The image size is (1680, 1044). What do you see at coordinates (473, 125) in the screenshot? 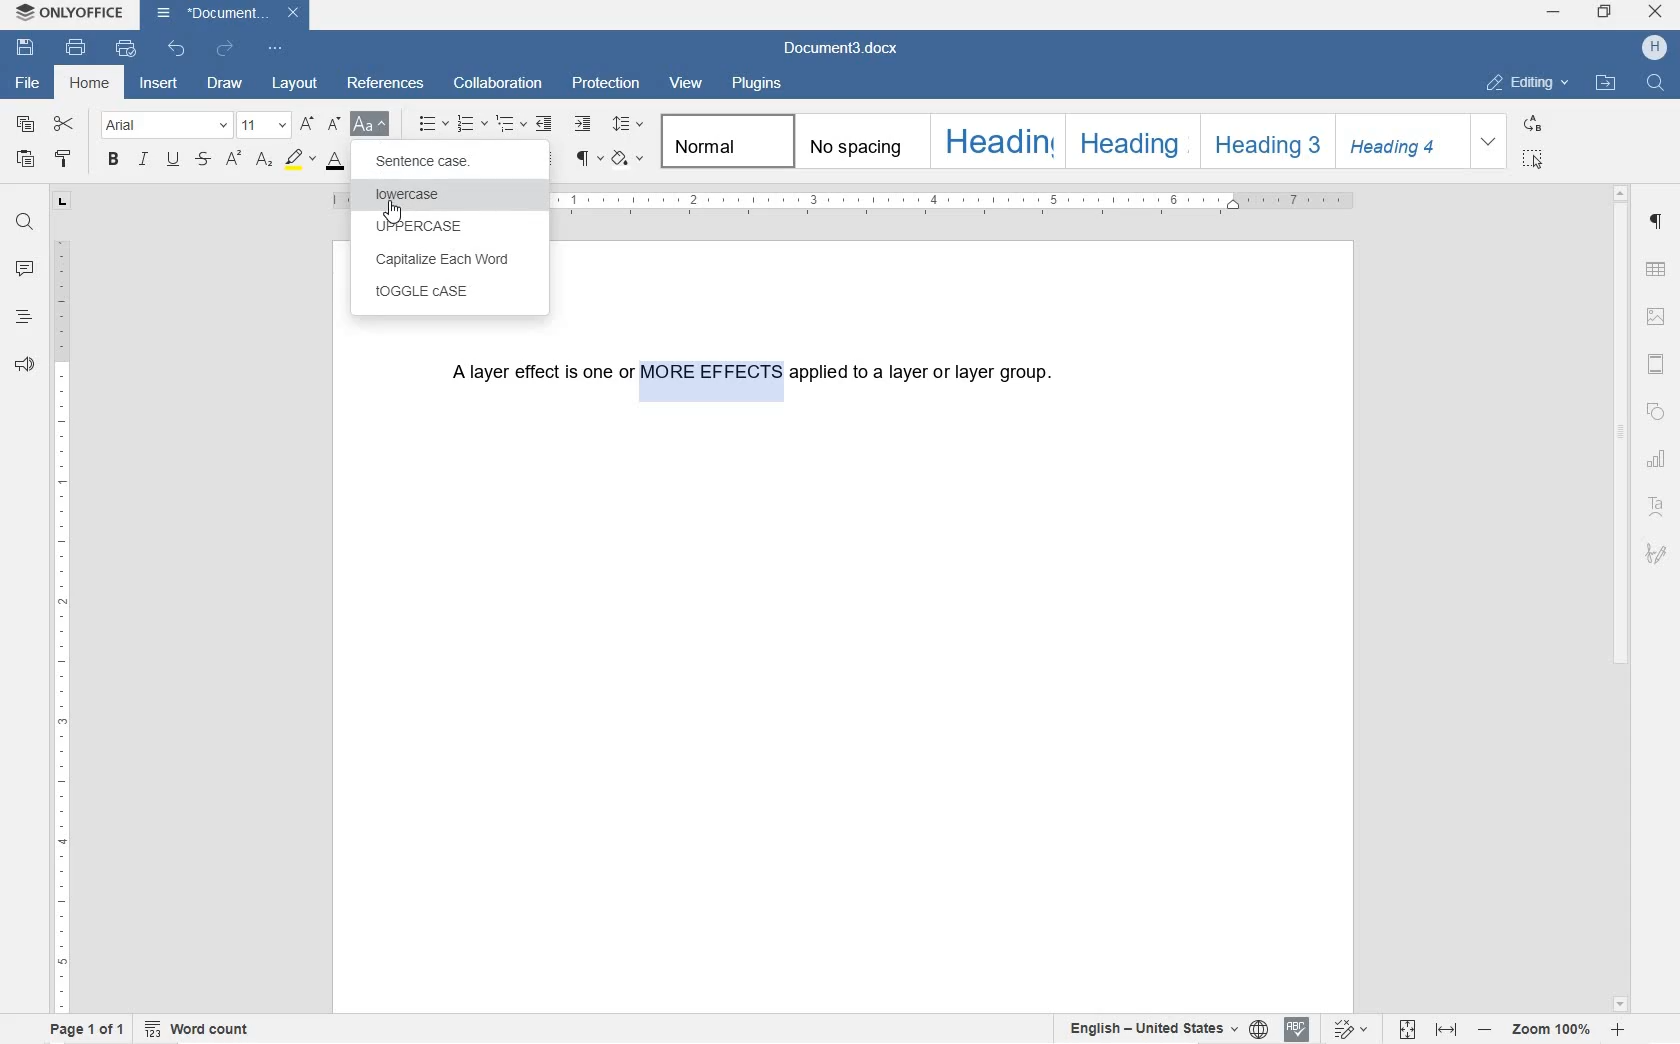
I see `NUMBERING` at bounding box center [473, 125].